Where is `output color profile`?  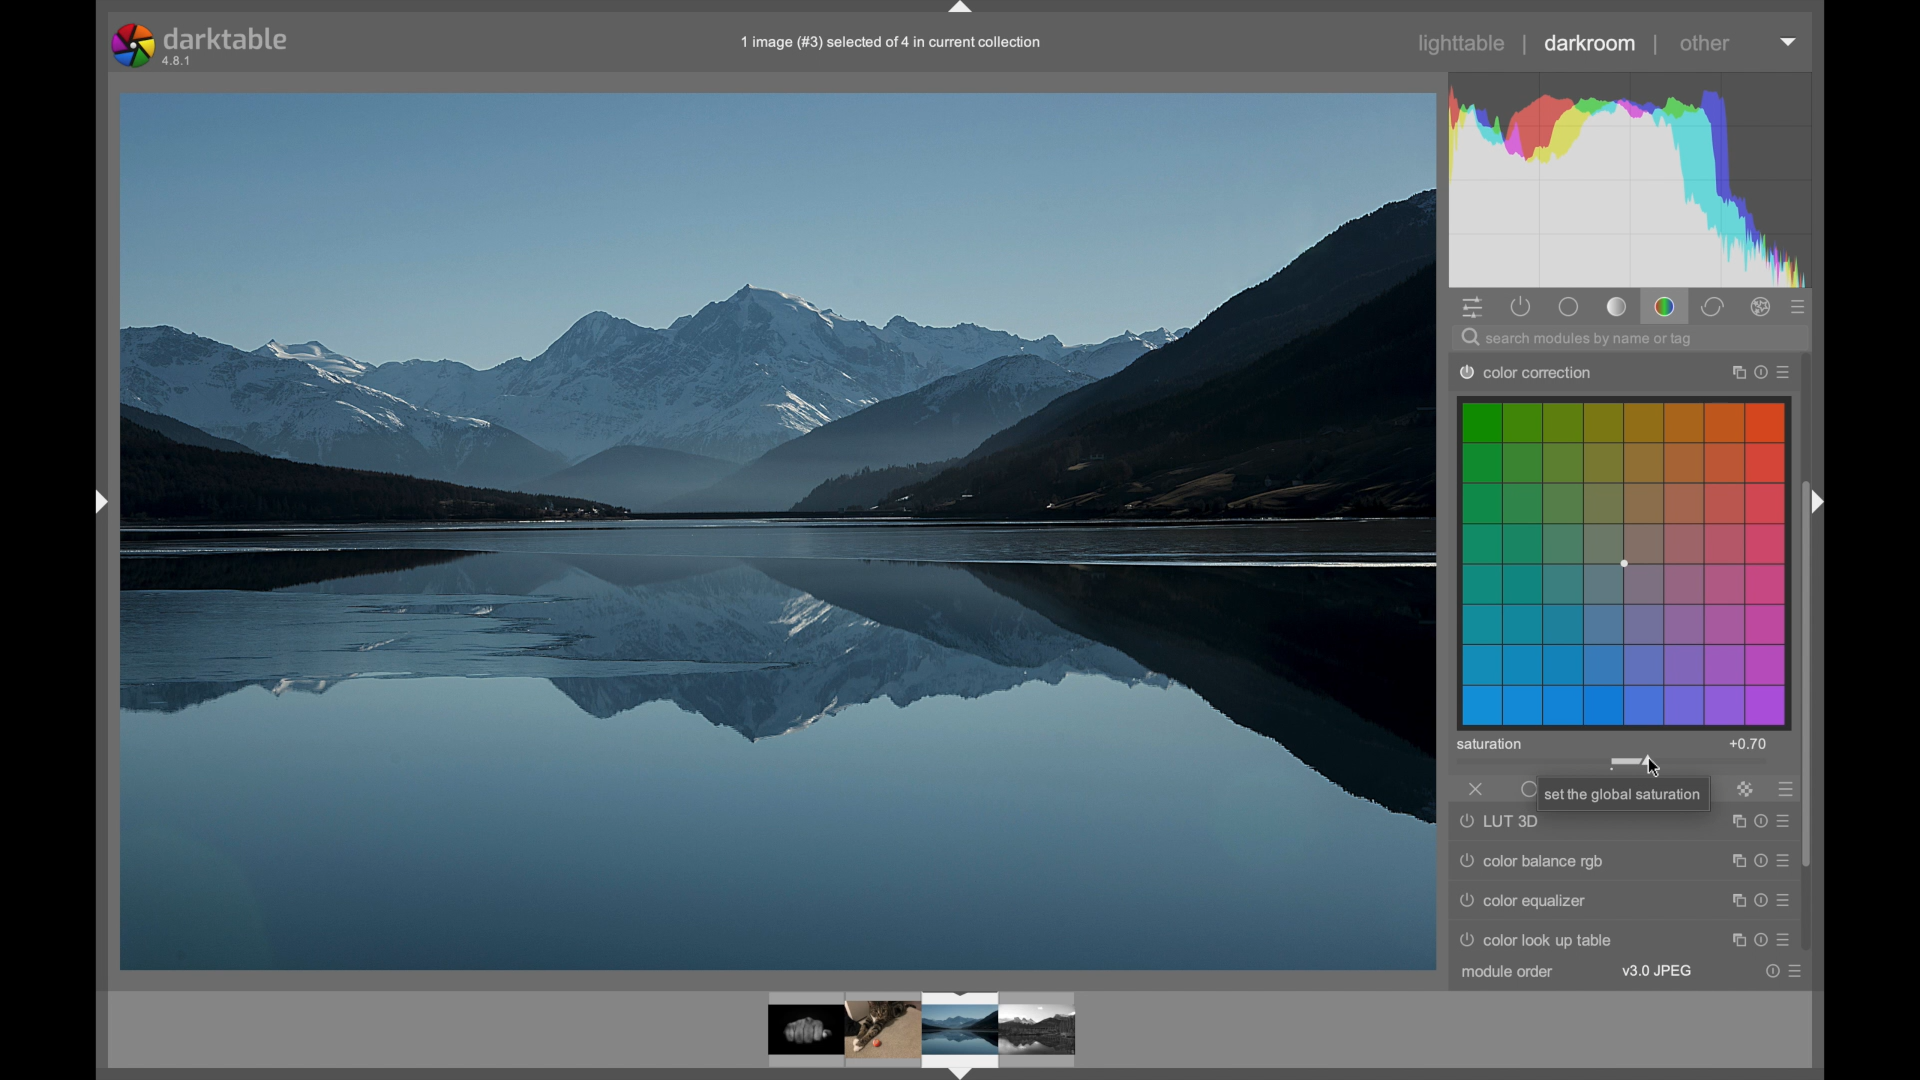 output color profile is located at coordinates (1540, 371).